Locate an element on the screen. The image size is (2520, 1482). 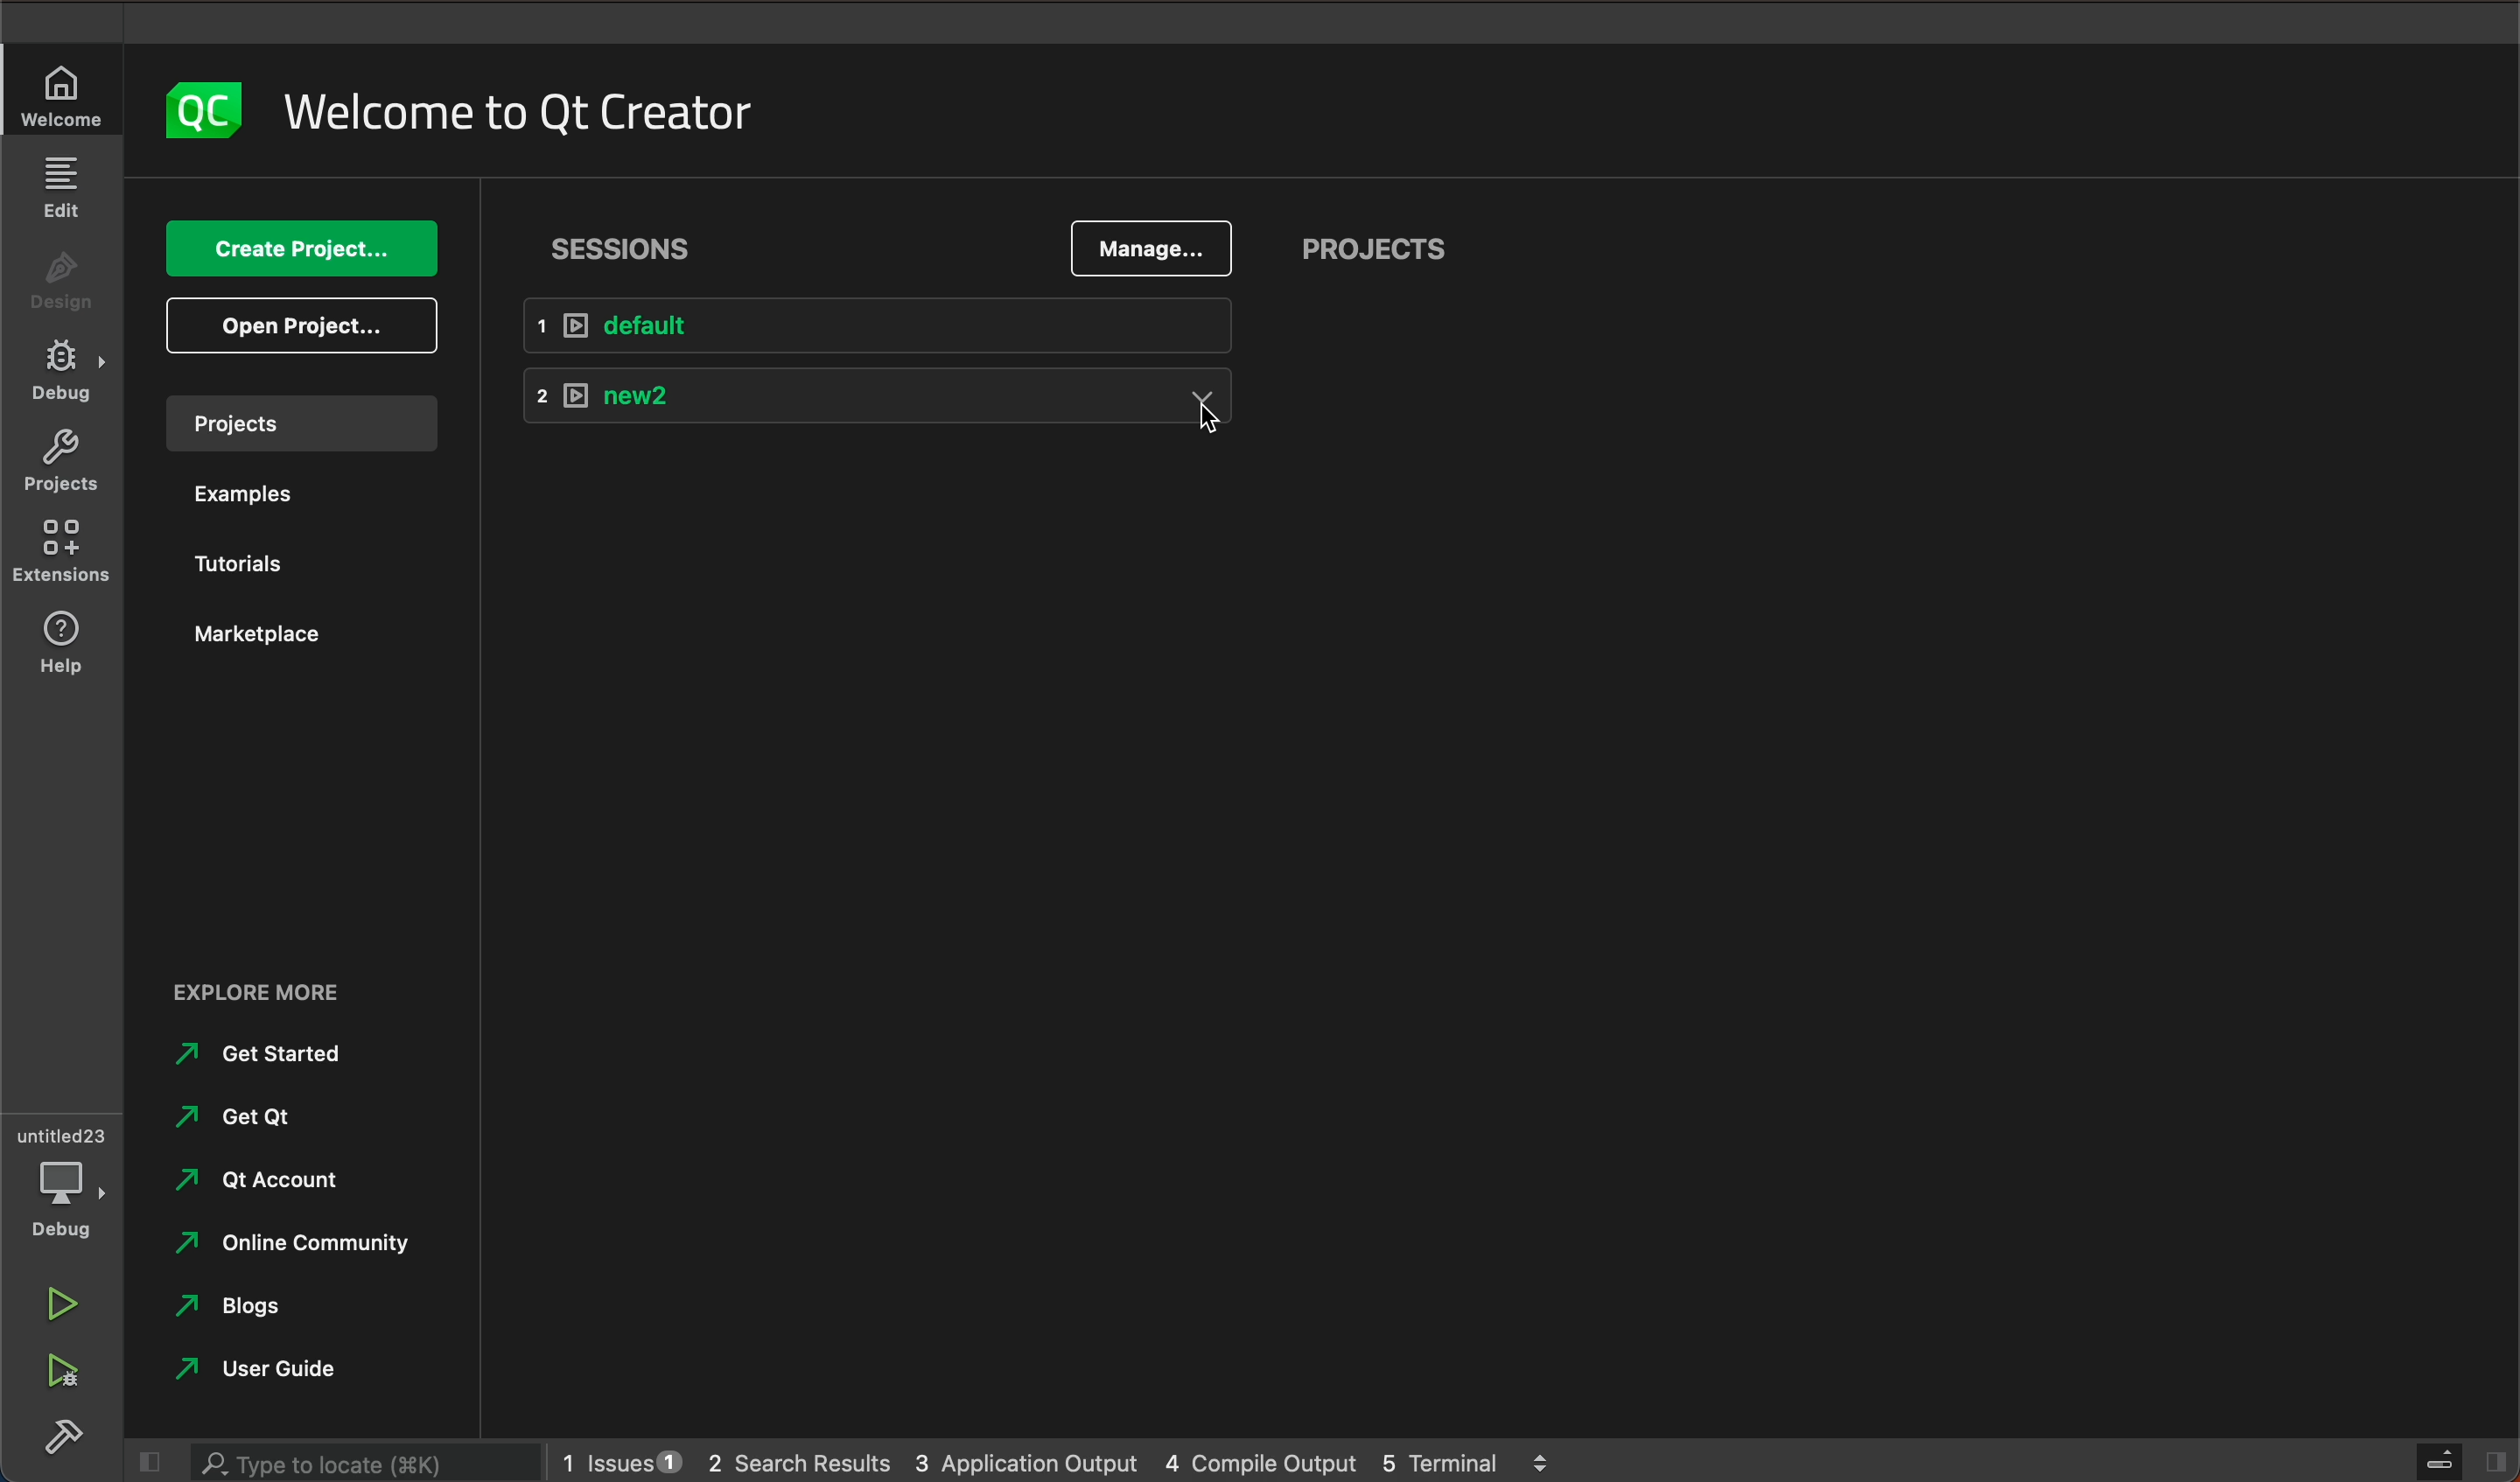
user guide is located at coordinates (284, 1367).